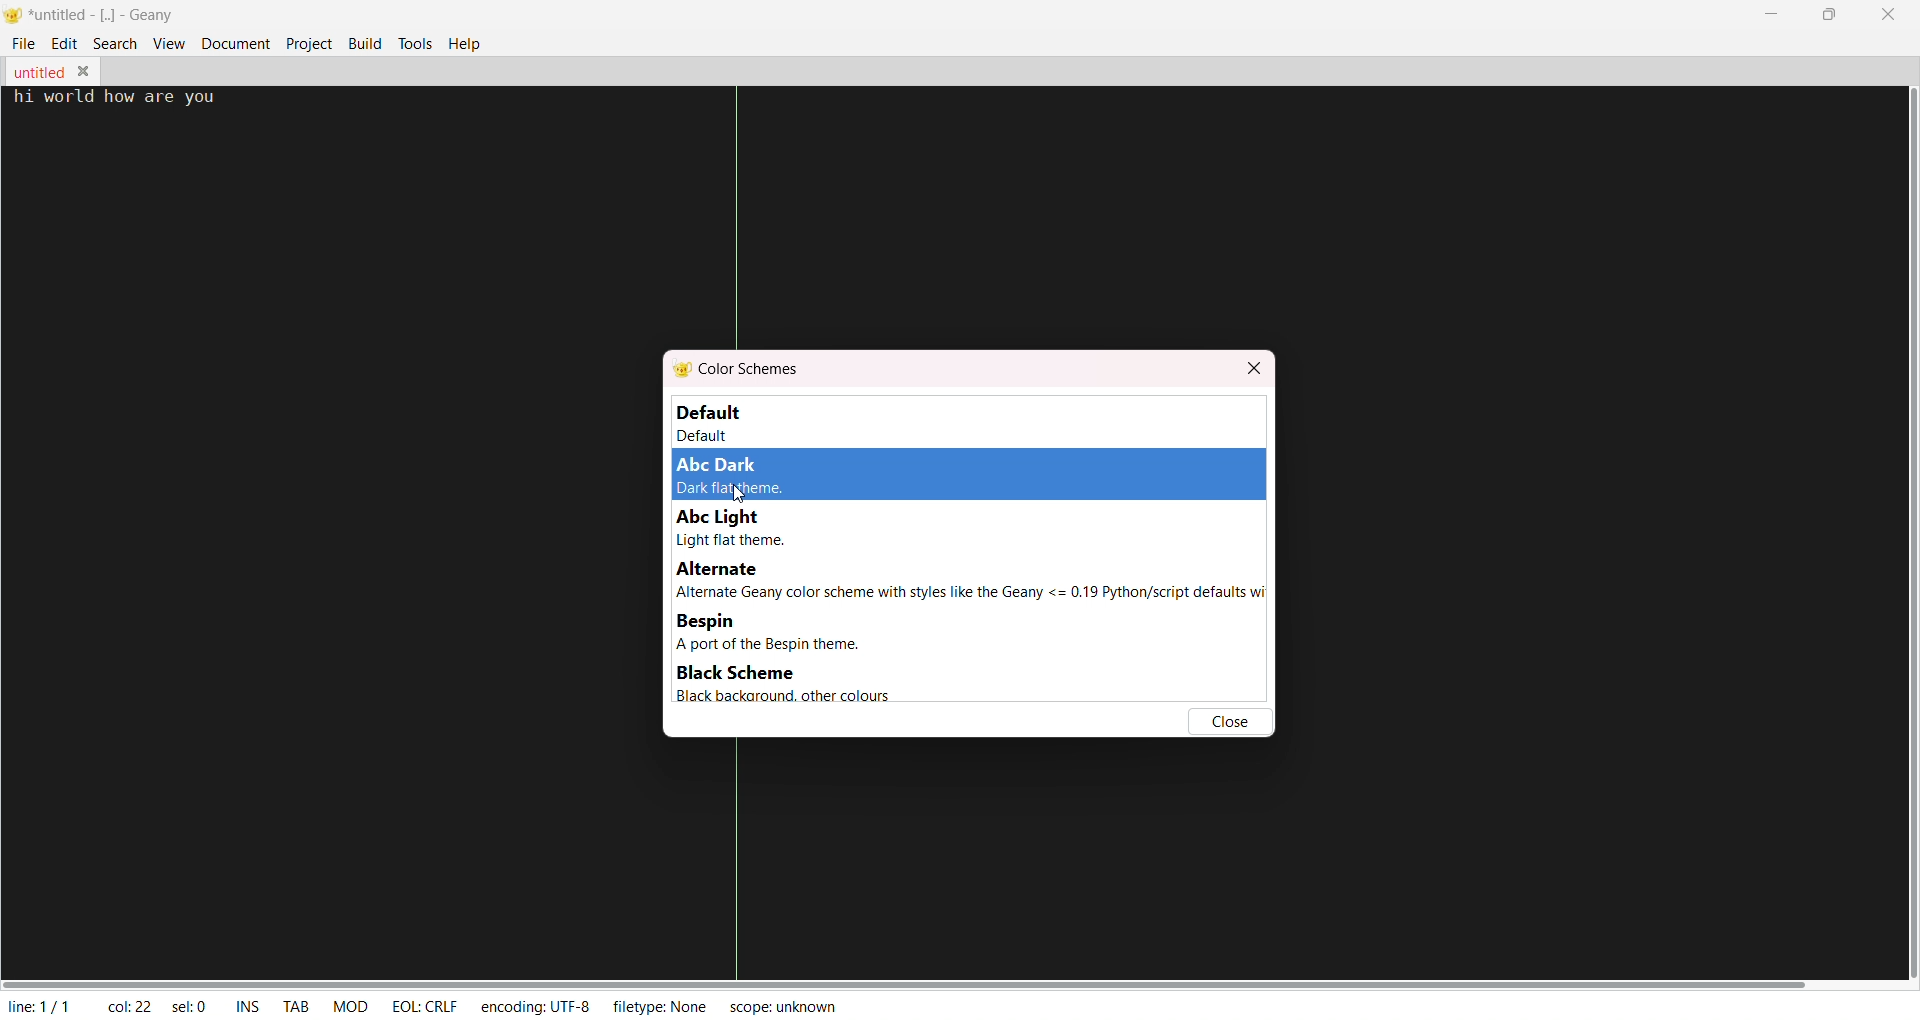 The image size is (1920, 1020). Describe the element at coordinates (347, 1004) in the screenshot. I see `mod` at that location.